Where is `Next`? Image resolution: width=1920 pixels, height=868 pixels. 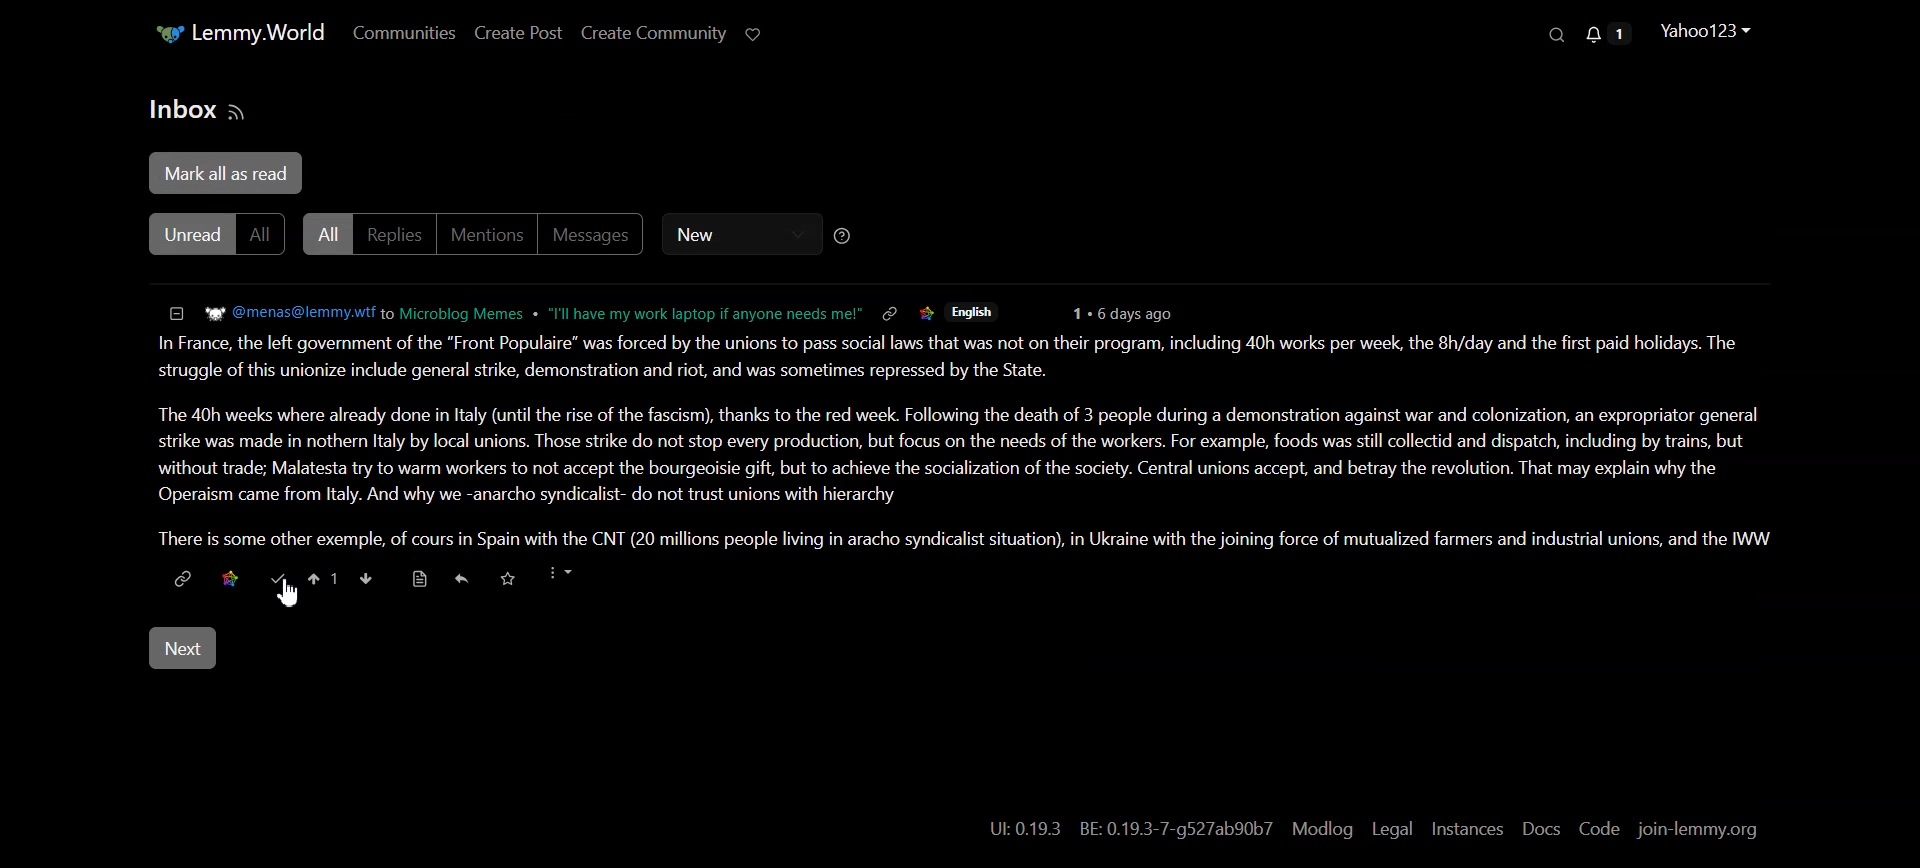 Next is located at coordinates (181, 648).